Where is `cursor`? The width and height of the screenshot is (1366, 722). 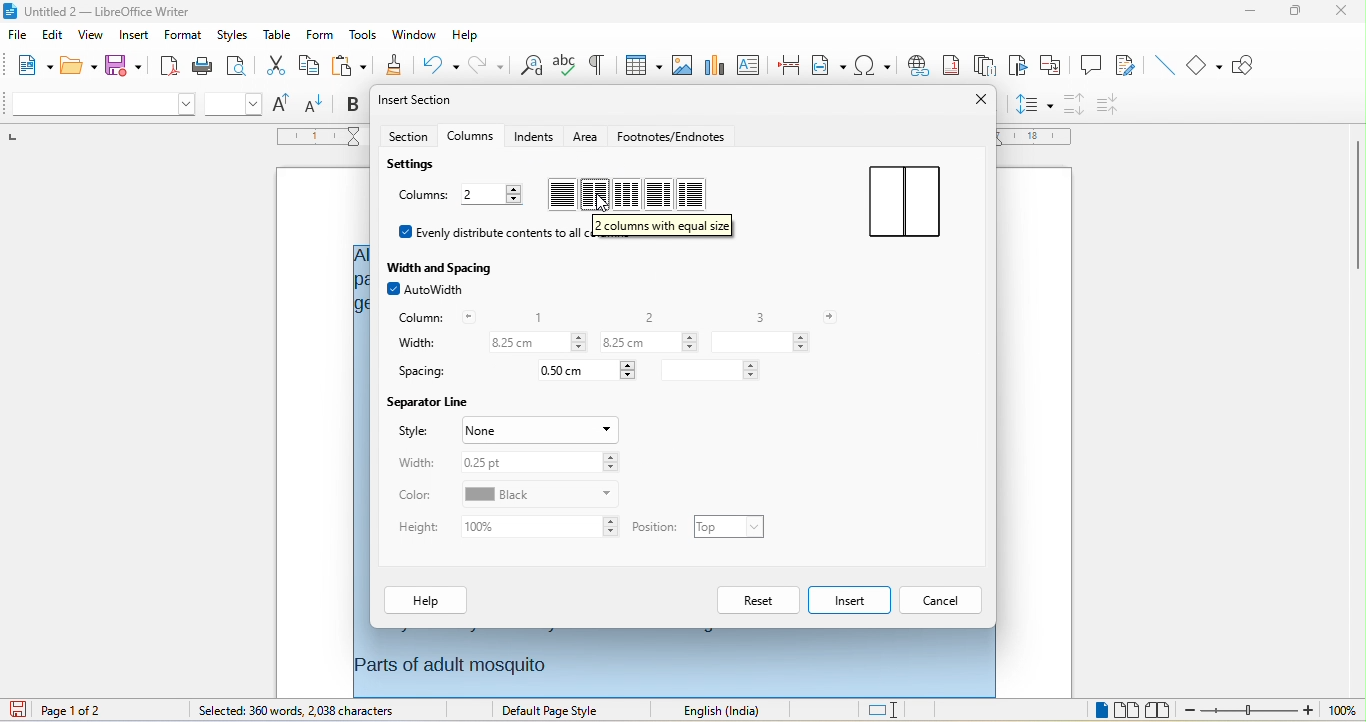 cursor is located at coordinates (602, 204).